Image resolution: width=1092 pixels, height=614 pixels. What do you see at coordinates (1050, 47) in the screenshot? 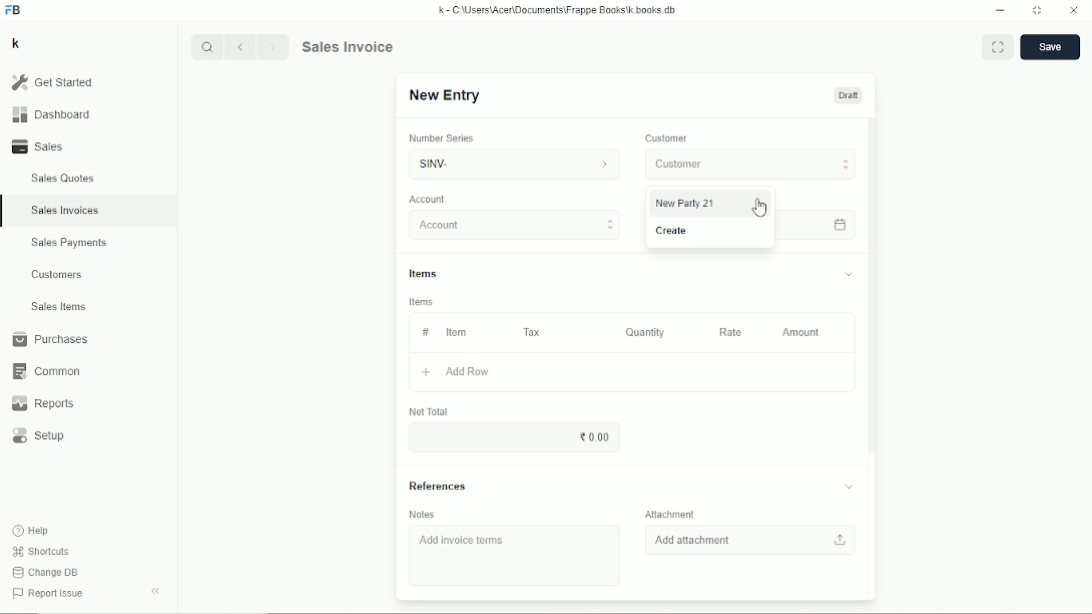
I see `Save` at bounding box center [1050, 47].